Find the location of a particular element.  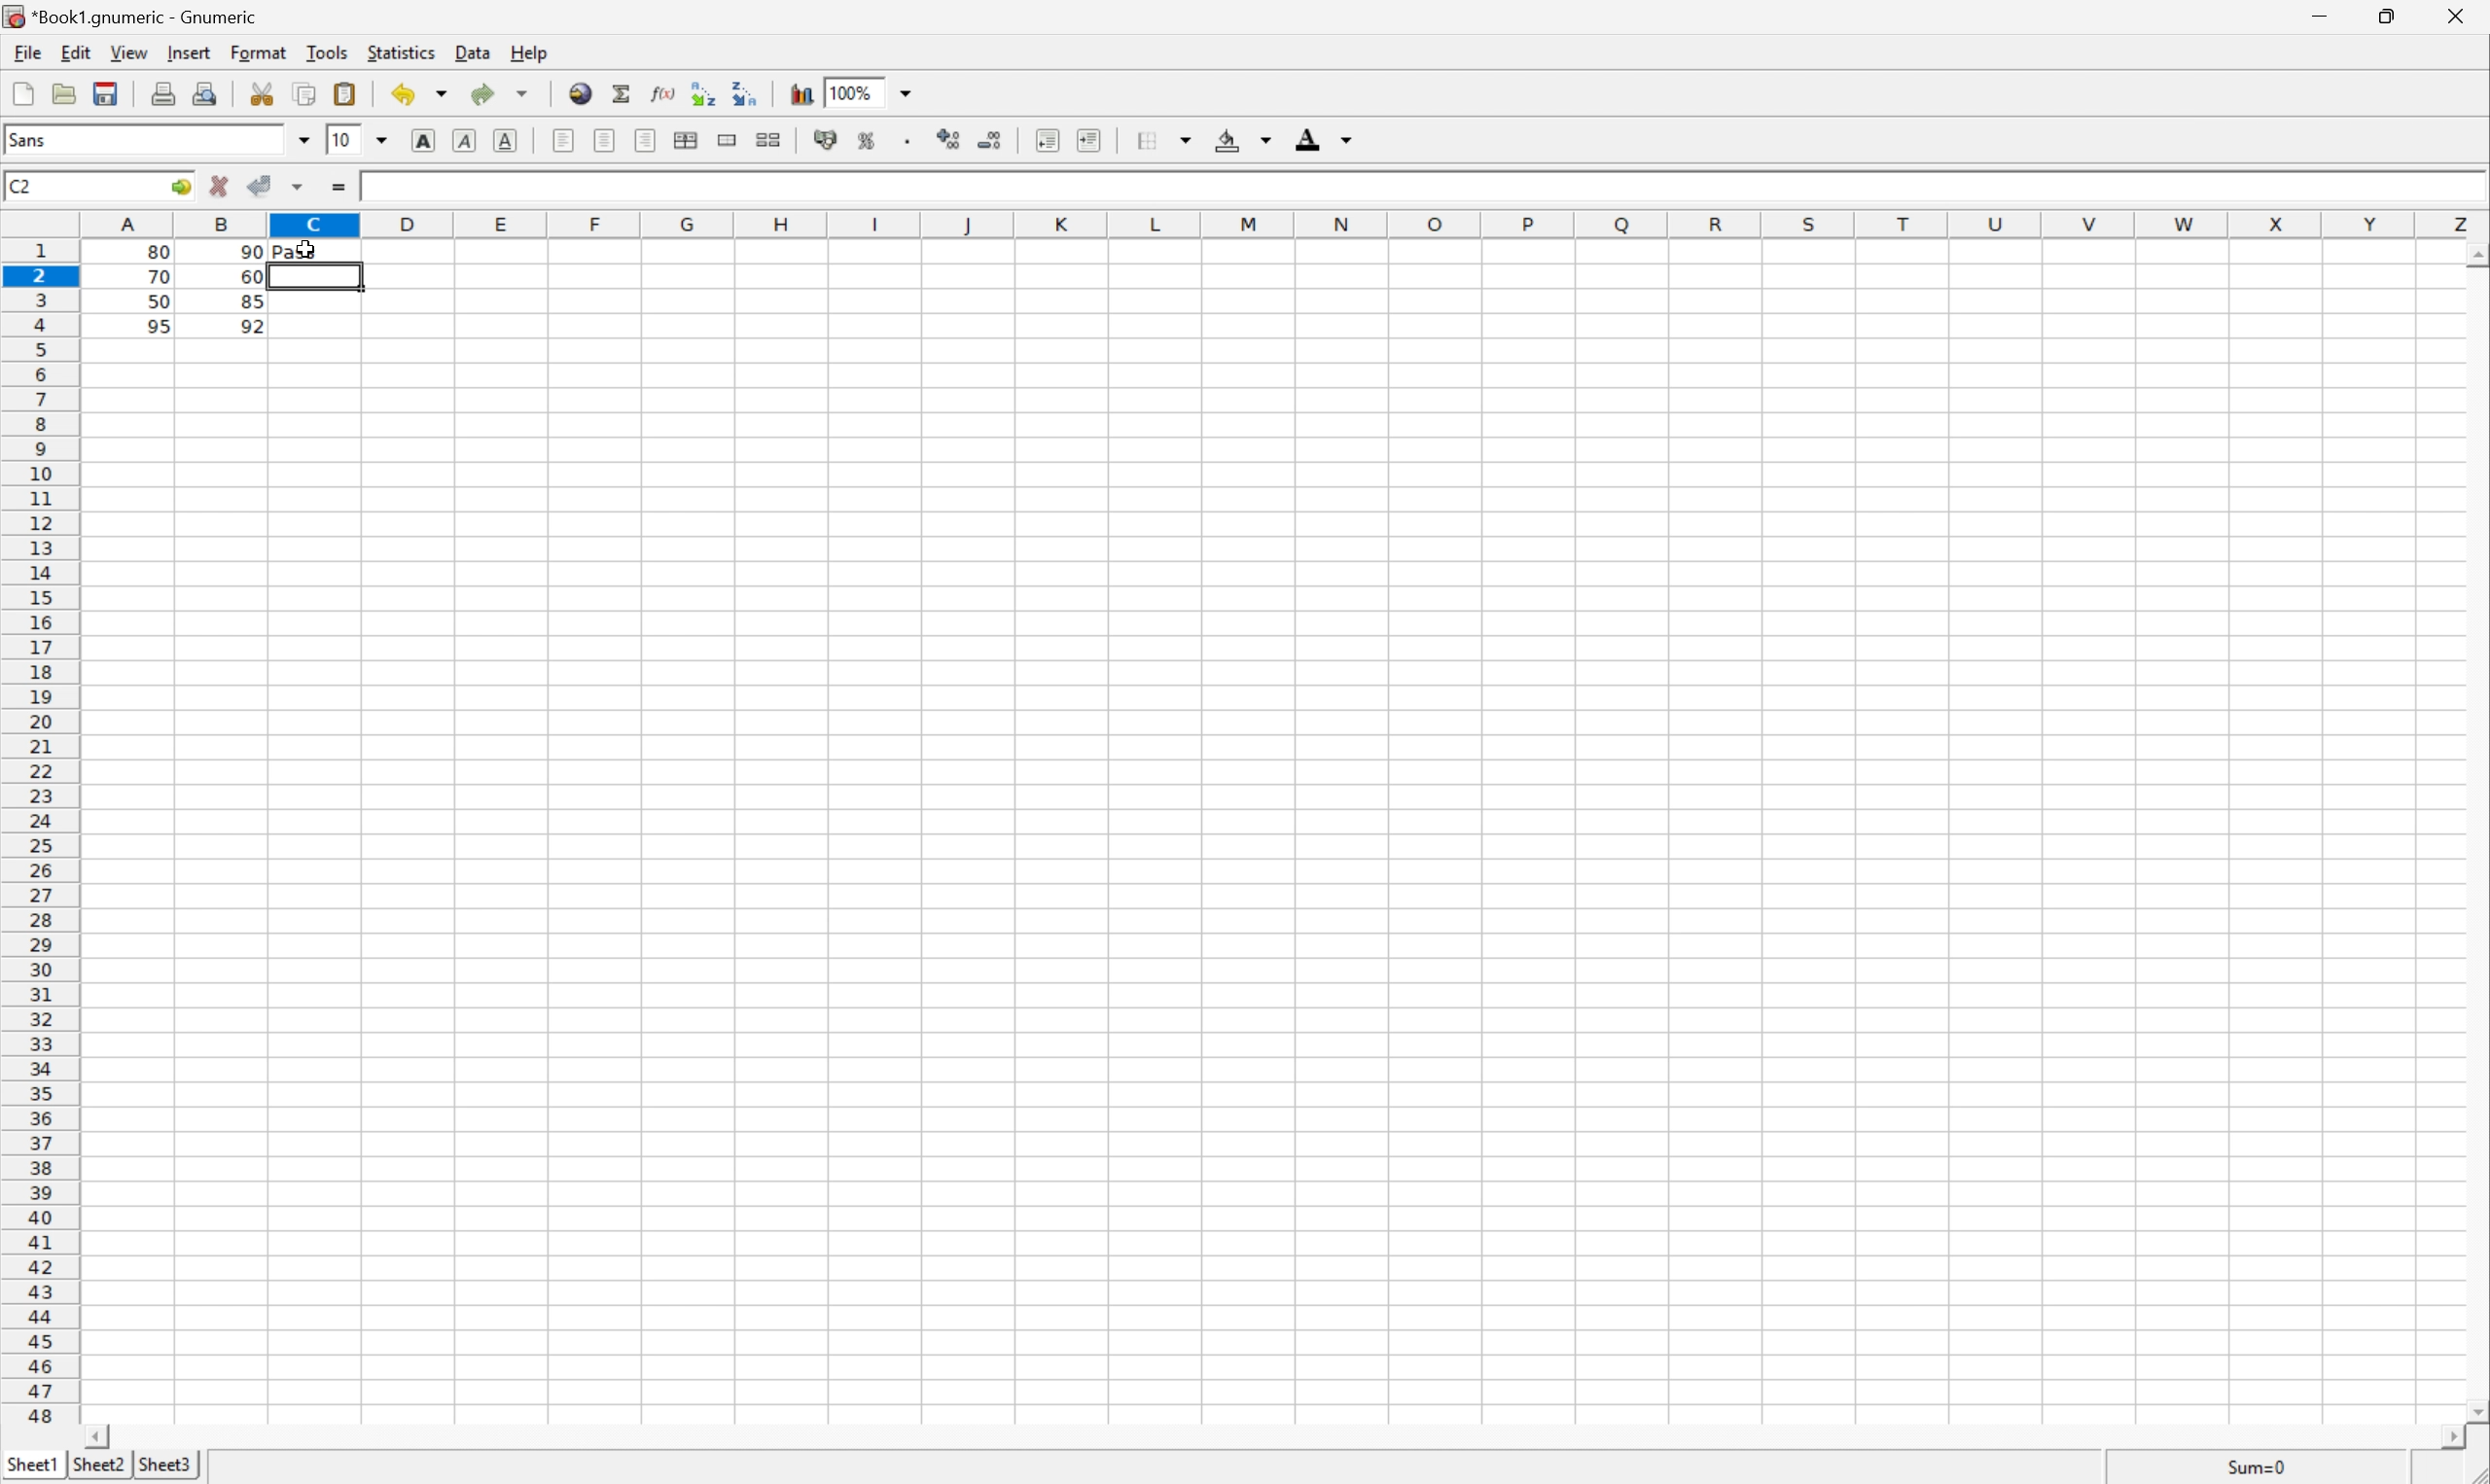

Foreground is located at coordinates (1323, 135).